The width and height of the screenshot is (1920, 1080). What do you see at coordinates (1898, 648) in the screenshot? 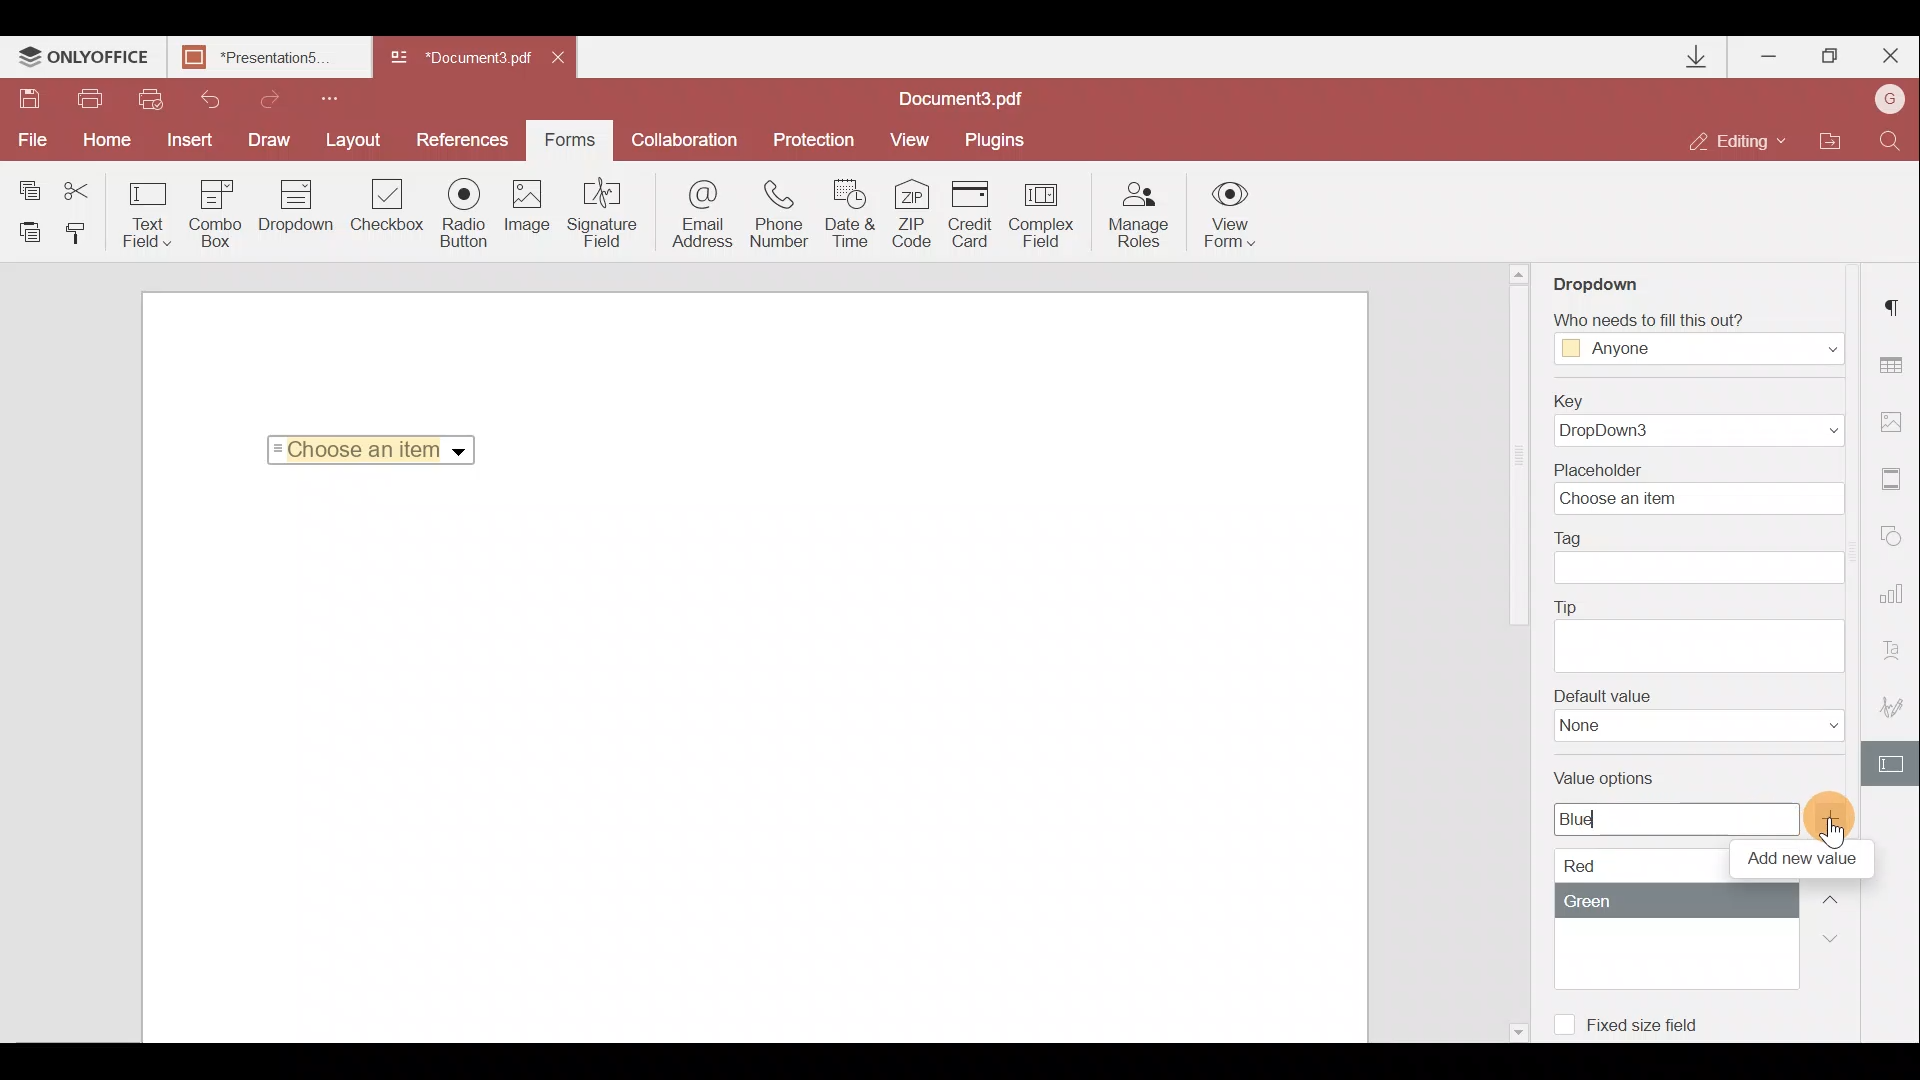
I see `Text Art settings` at bounding box center [1898, 648].